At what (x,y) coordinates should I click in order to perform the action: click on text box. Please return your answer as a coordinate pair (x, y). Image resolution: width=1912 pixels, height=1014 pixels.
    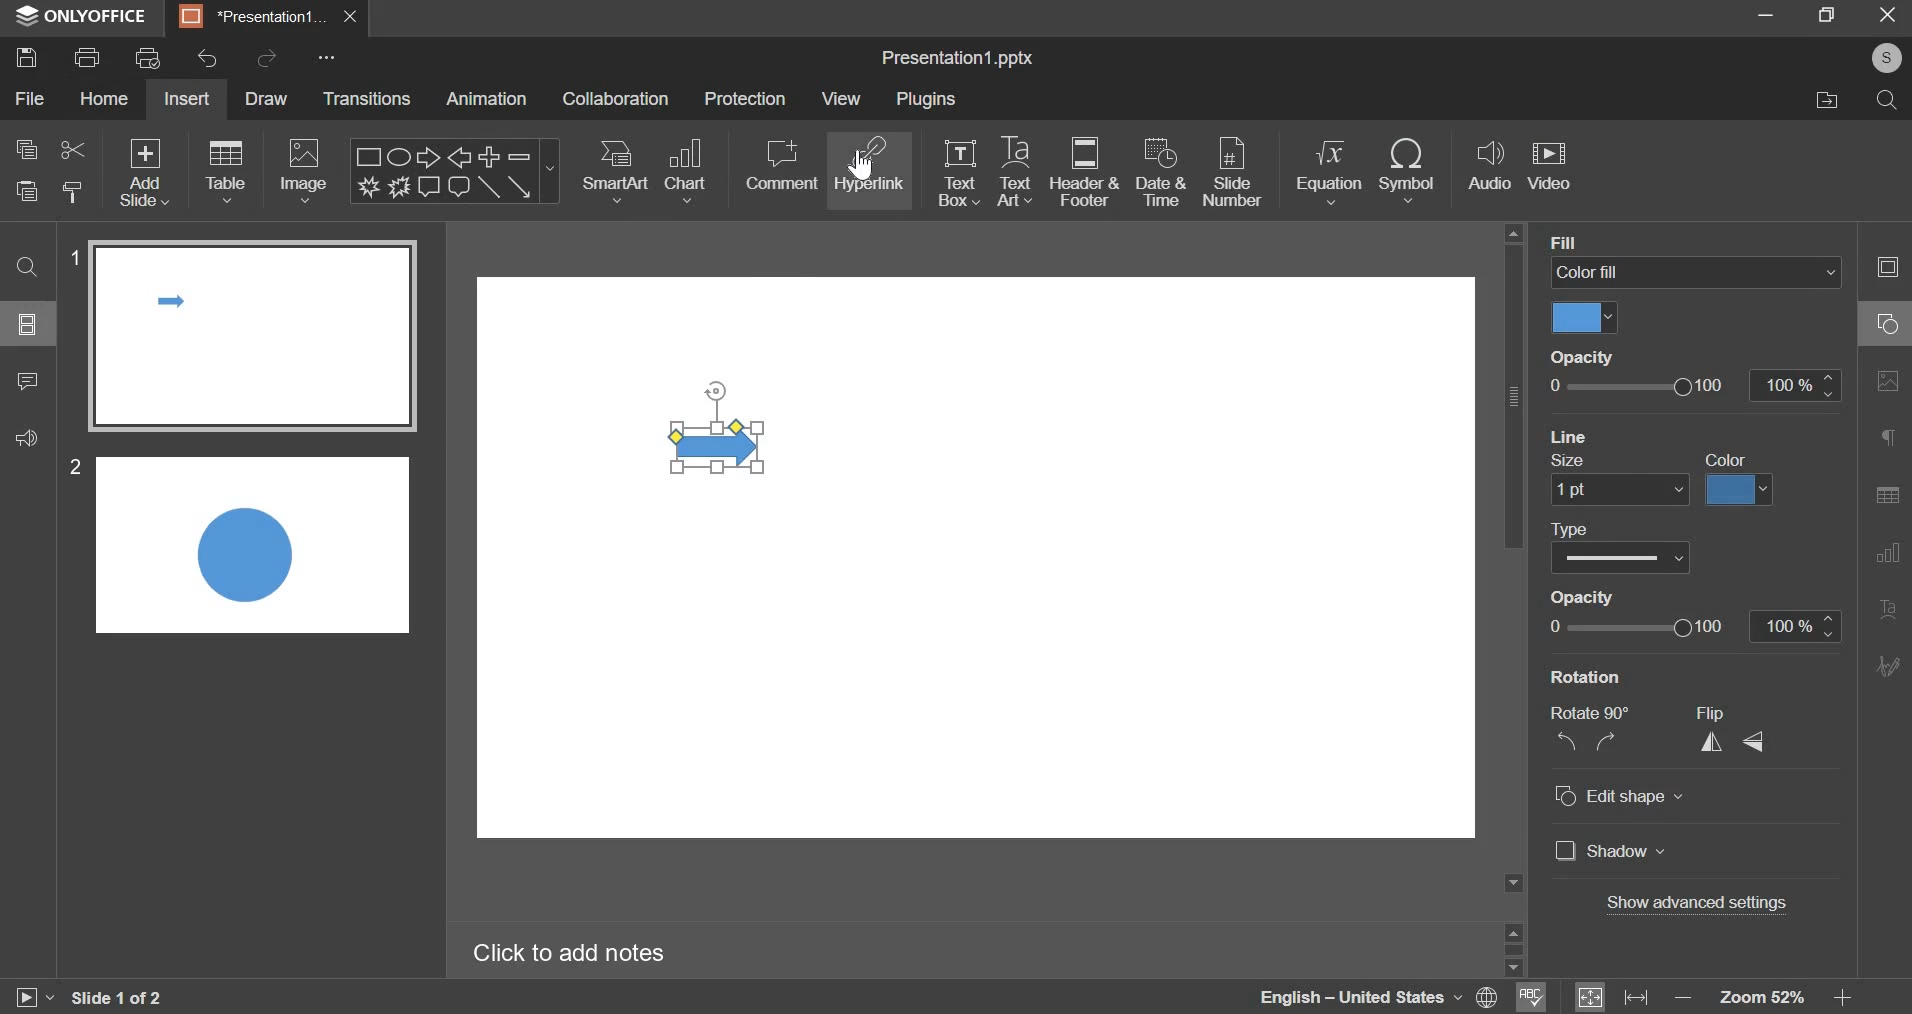
    Looking at the image, I should click on (959, 172).